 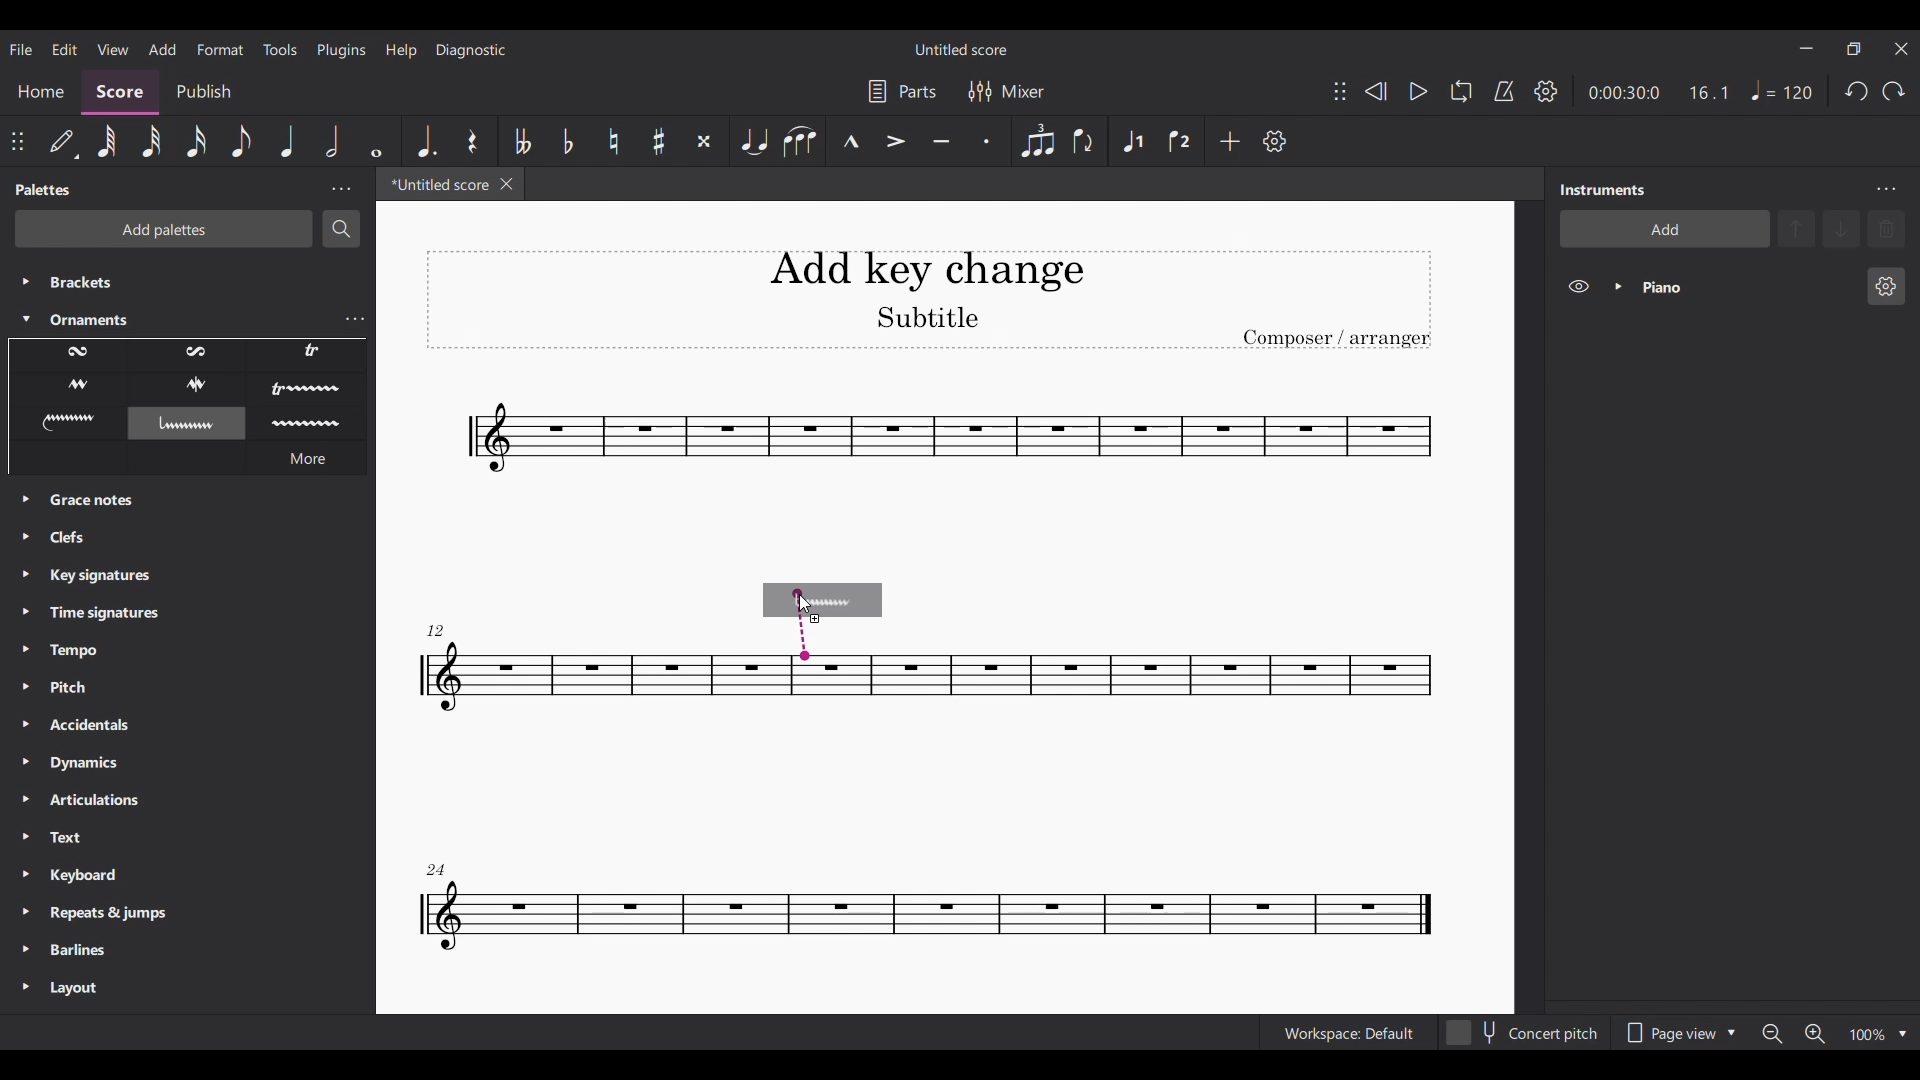 What do you see at coordinates (1901, 50) in the screenshot?
I see `Close interface` at bounding box center [1901, 50].